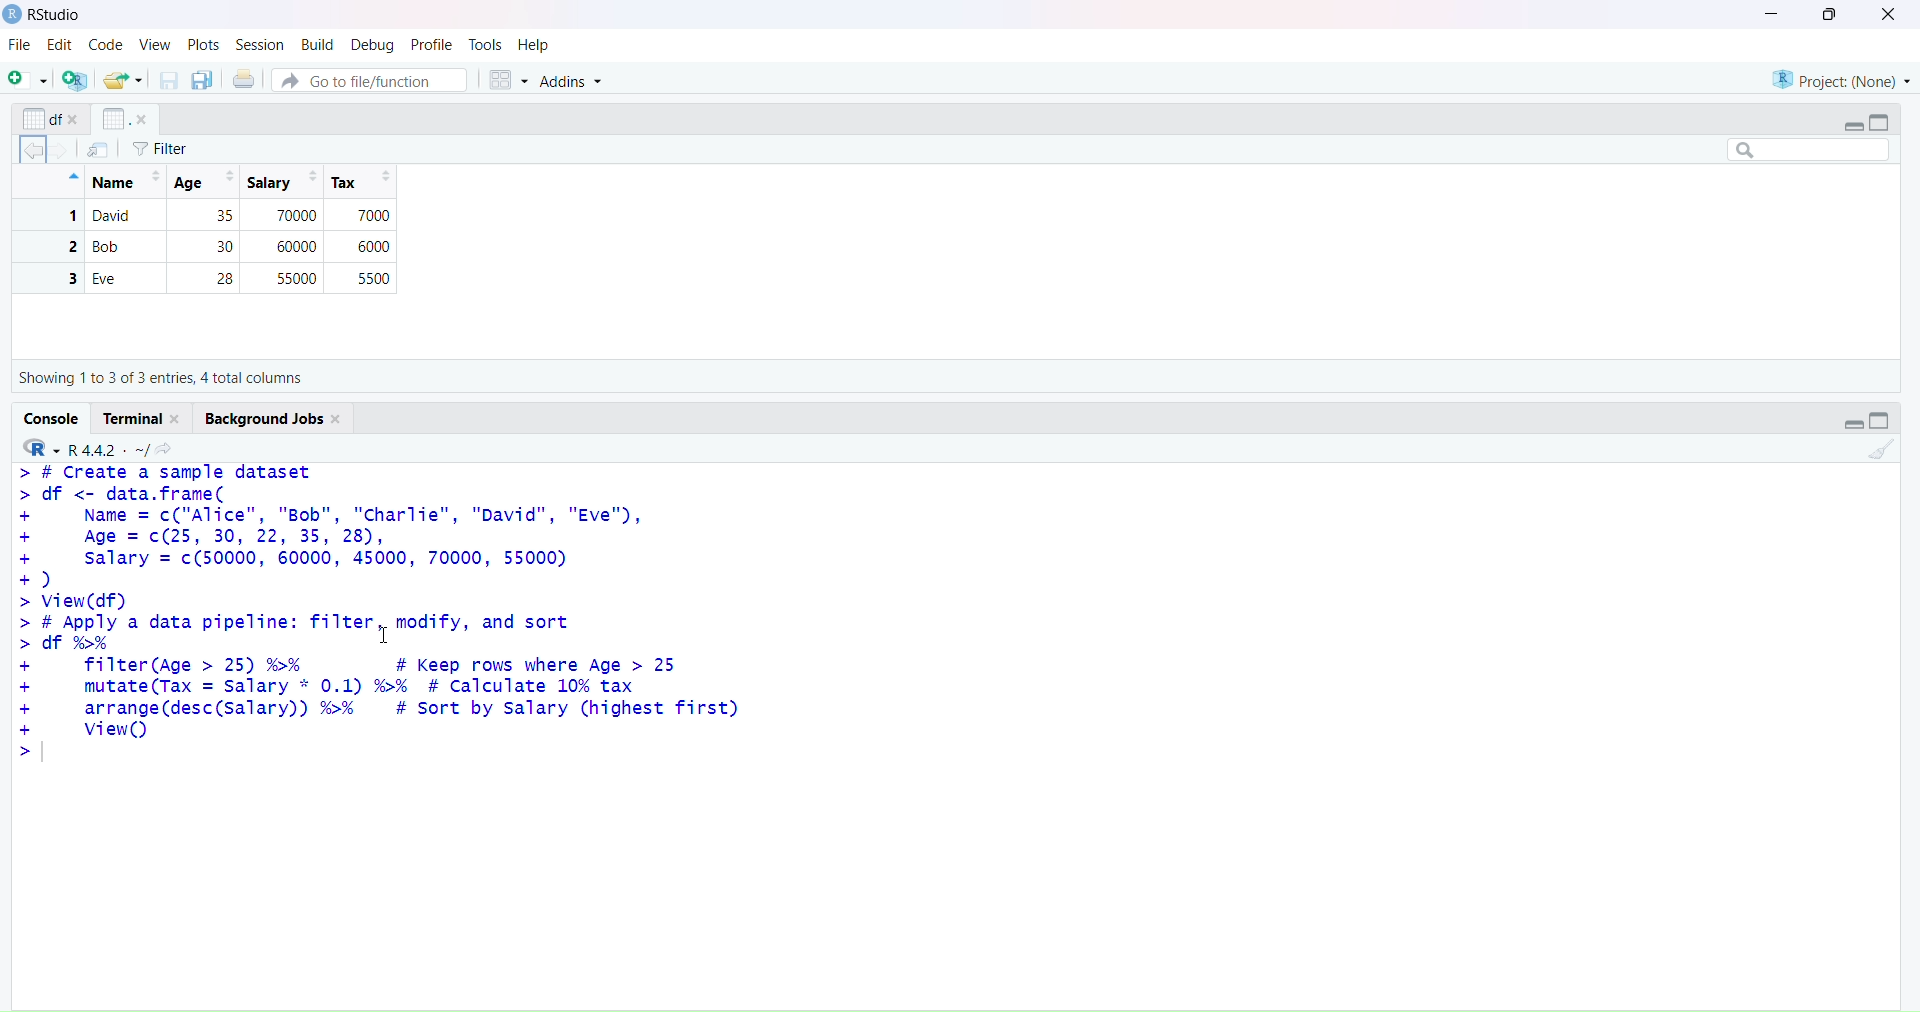 This screenshot has width=1920, height=1012. Describe the element at coordinates (203, 44) in the screenshot. I see `plots` at that location.